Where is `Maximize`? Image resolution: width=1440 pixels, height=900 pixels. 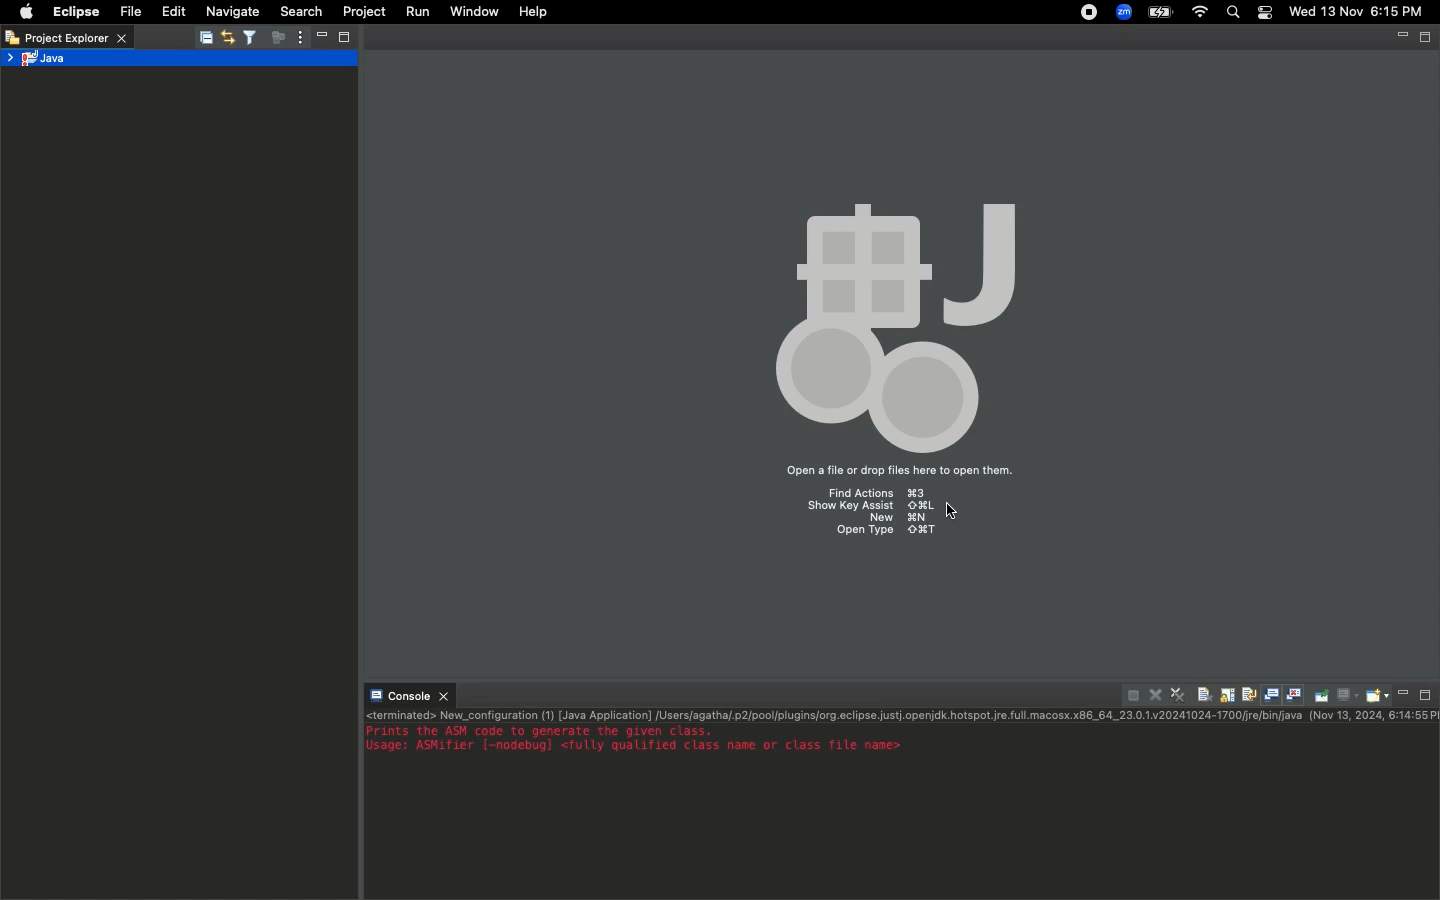
Maximize is located at coordinates (1429, 695).